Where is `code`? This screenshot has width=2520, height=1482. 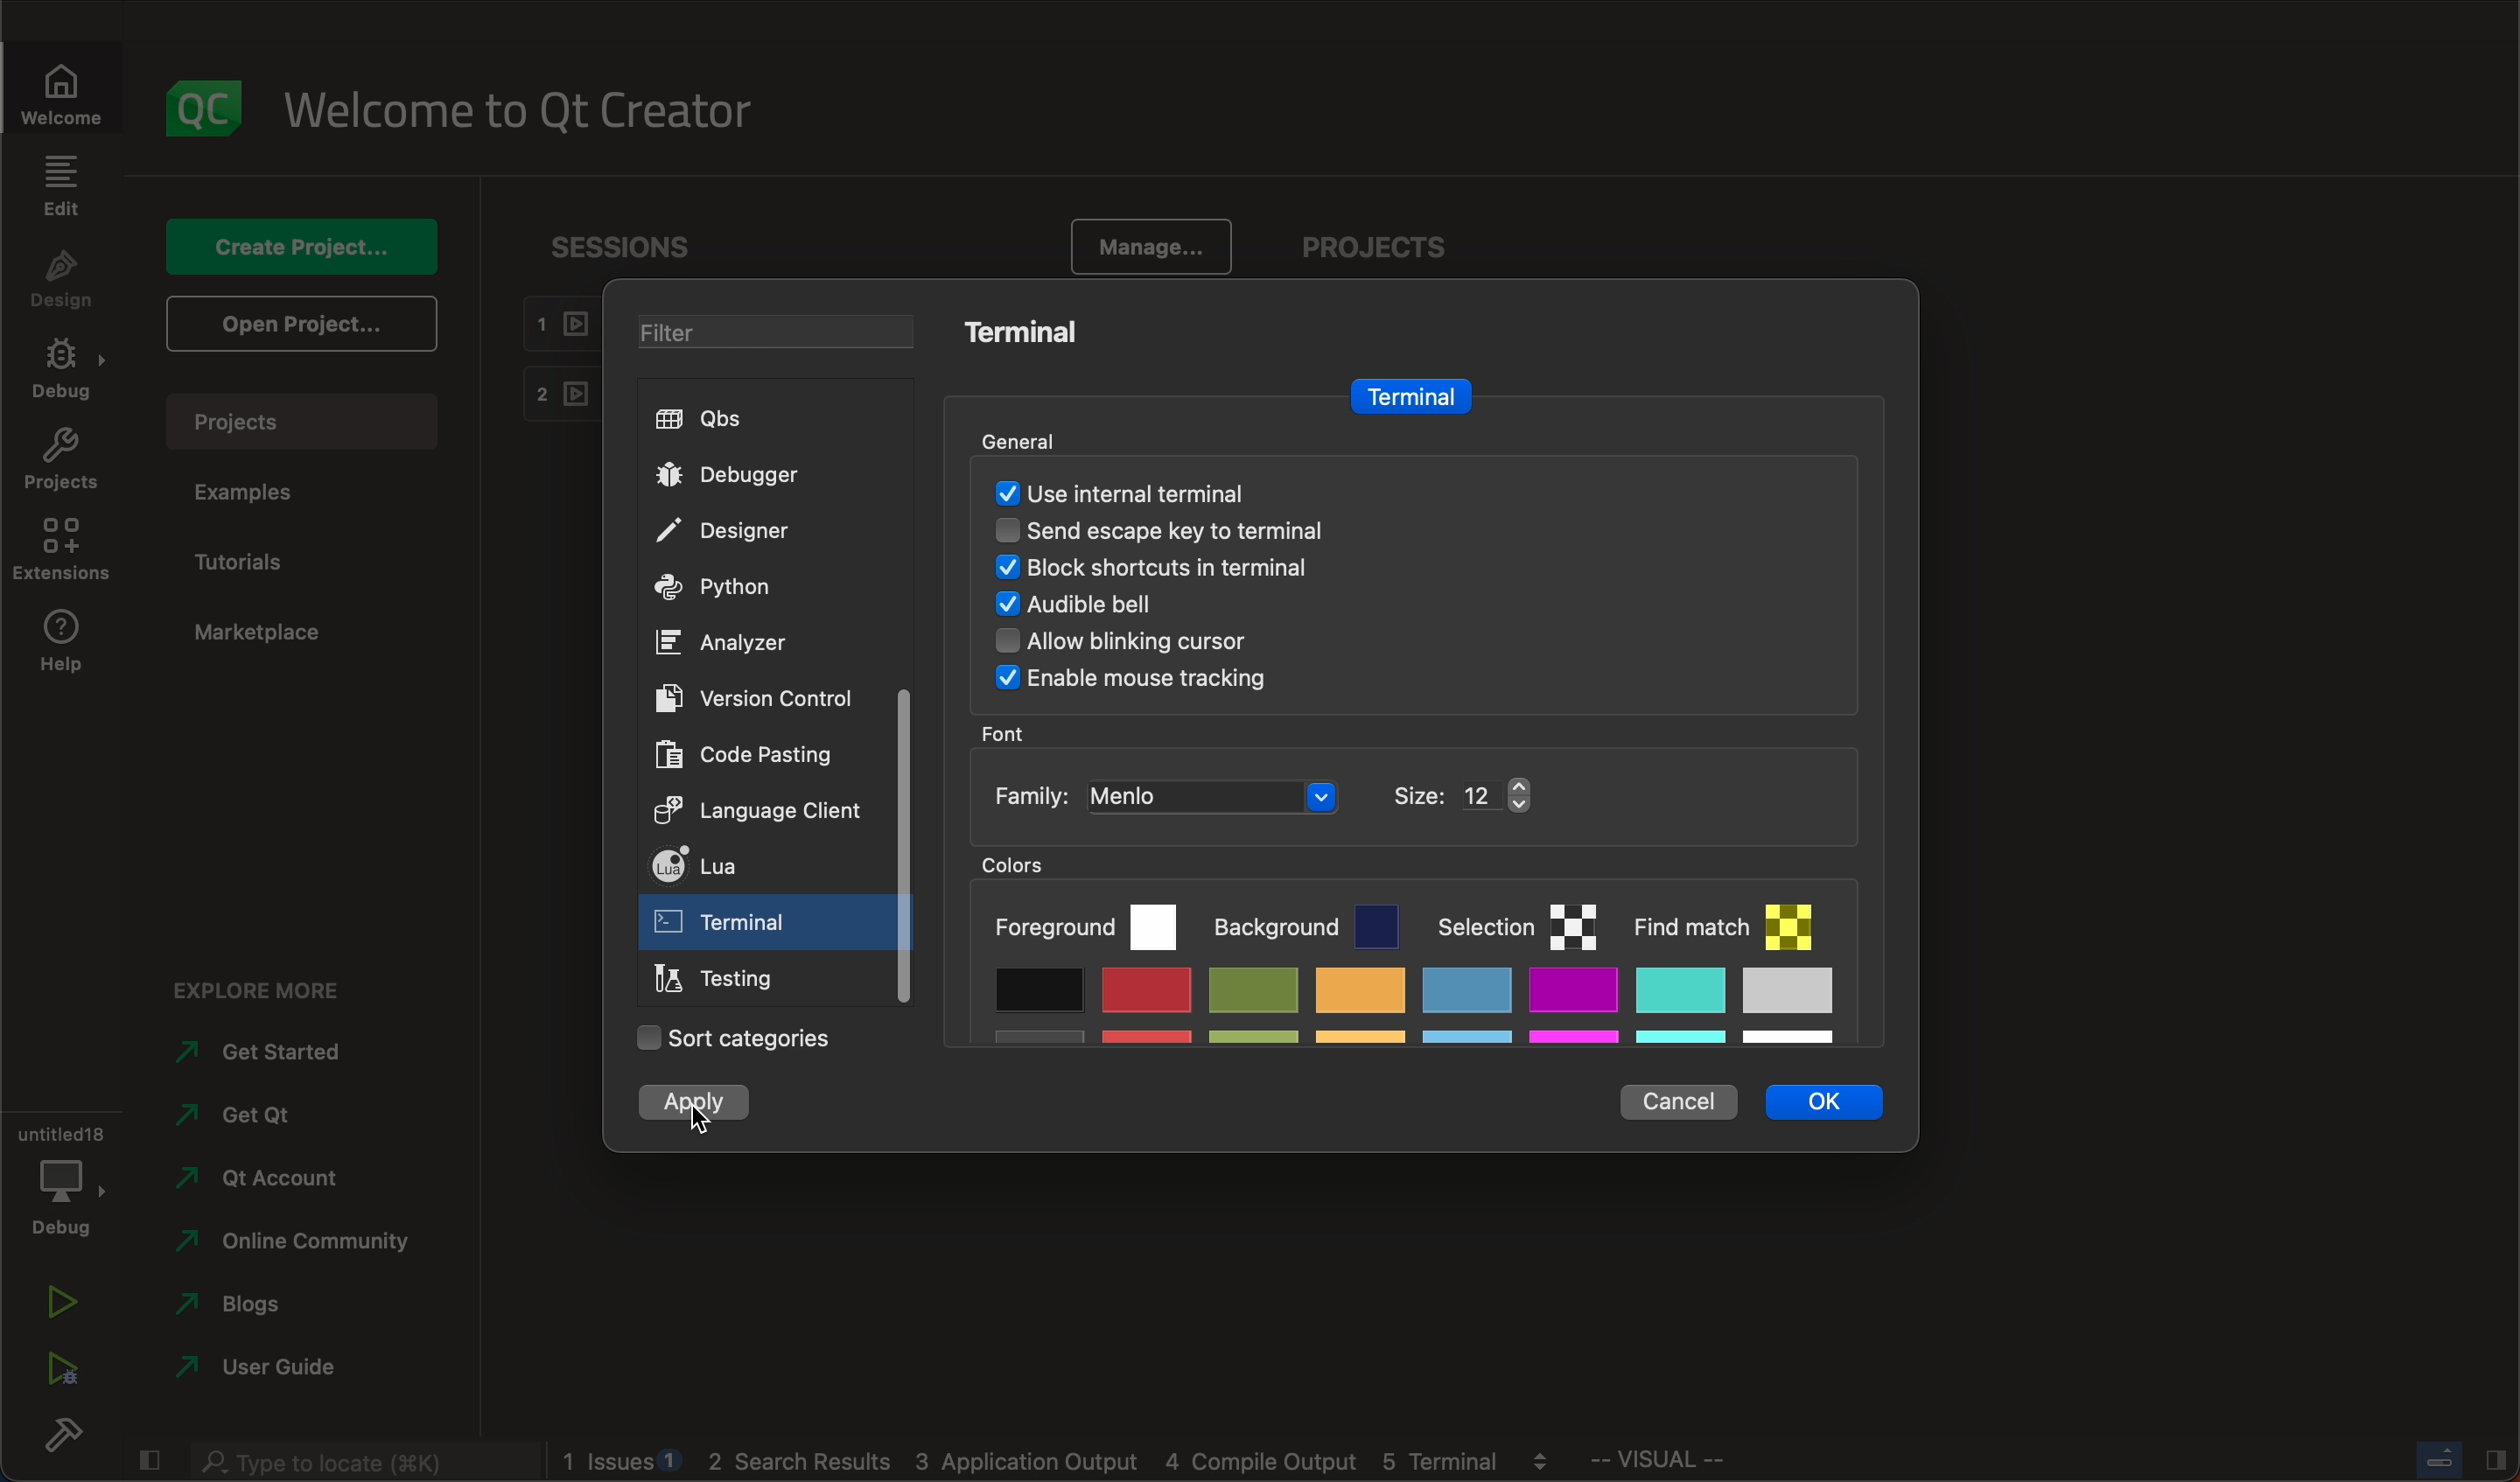
code is located at coordinates (747, 756).